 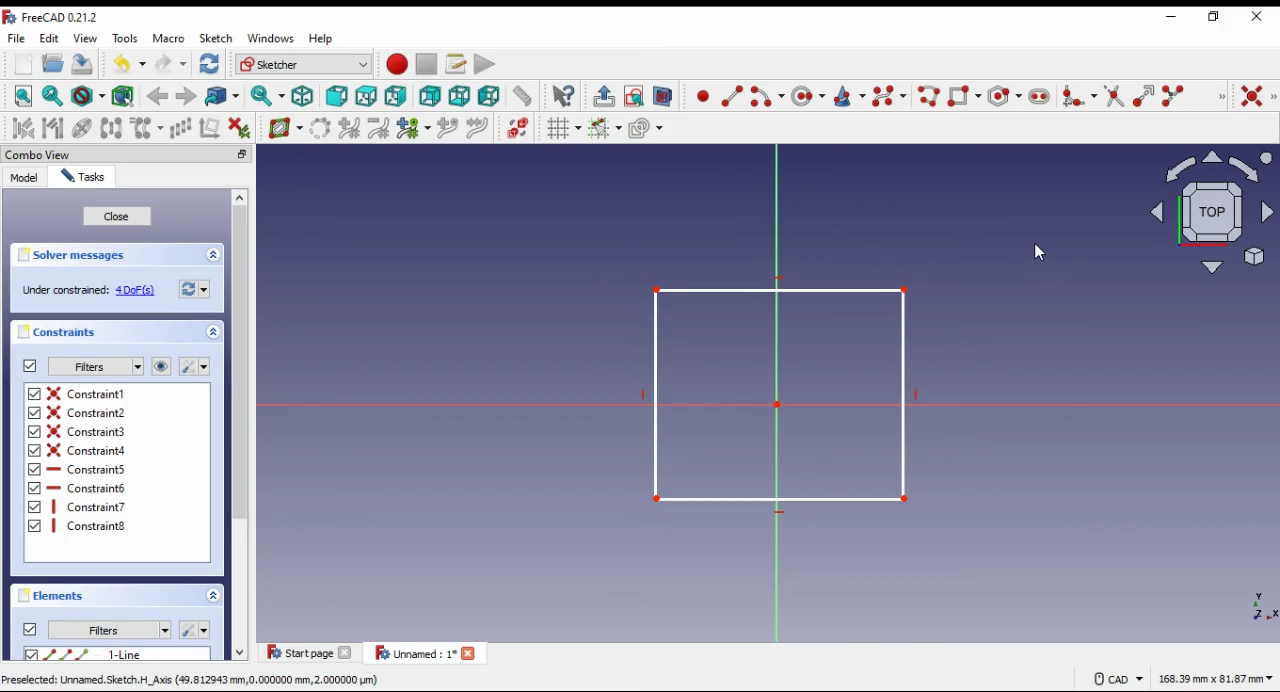 What do you see at coordinates (490, 96) in the screenshot?
I see `left` at bounding box center [490, 96].